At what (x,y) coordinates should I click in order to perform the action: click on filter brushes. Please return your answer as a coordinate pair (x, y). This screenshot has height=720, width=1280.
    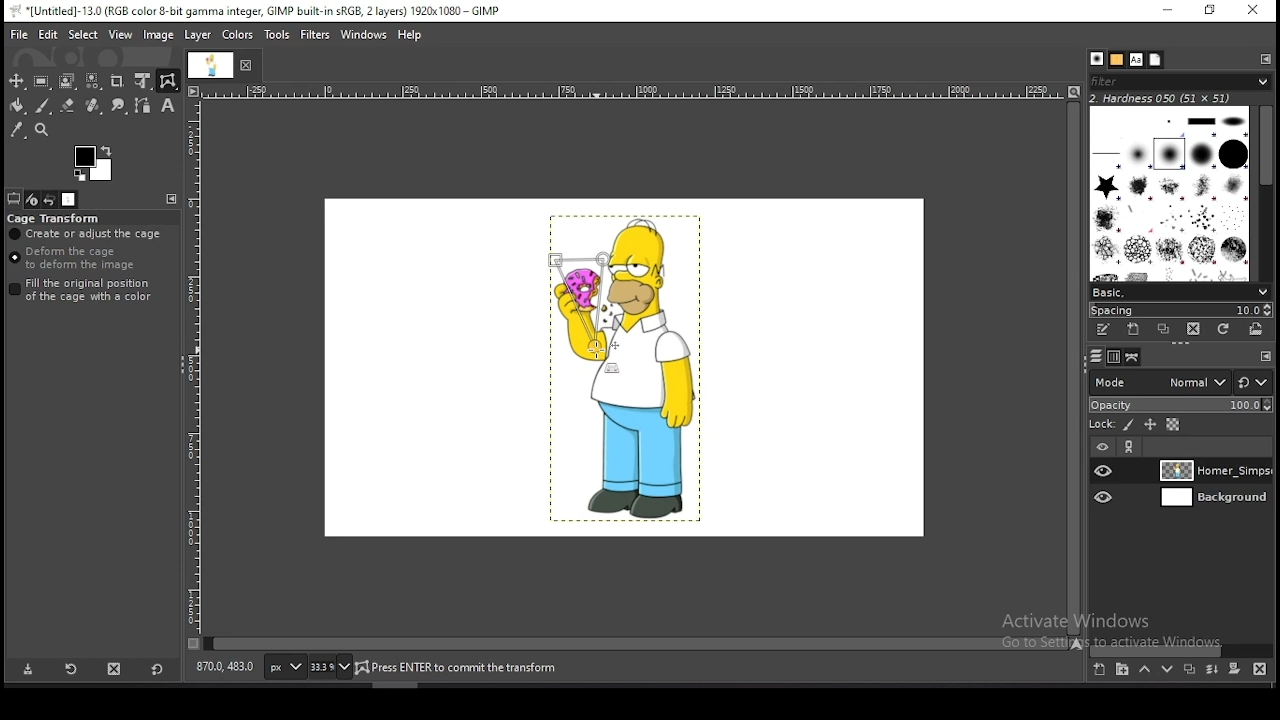
    Looking at the image, I should click on (1181, 83).